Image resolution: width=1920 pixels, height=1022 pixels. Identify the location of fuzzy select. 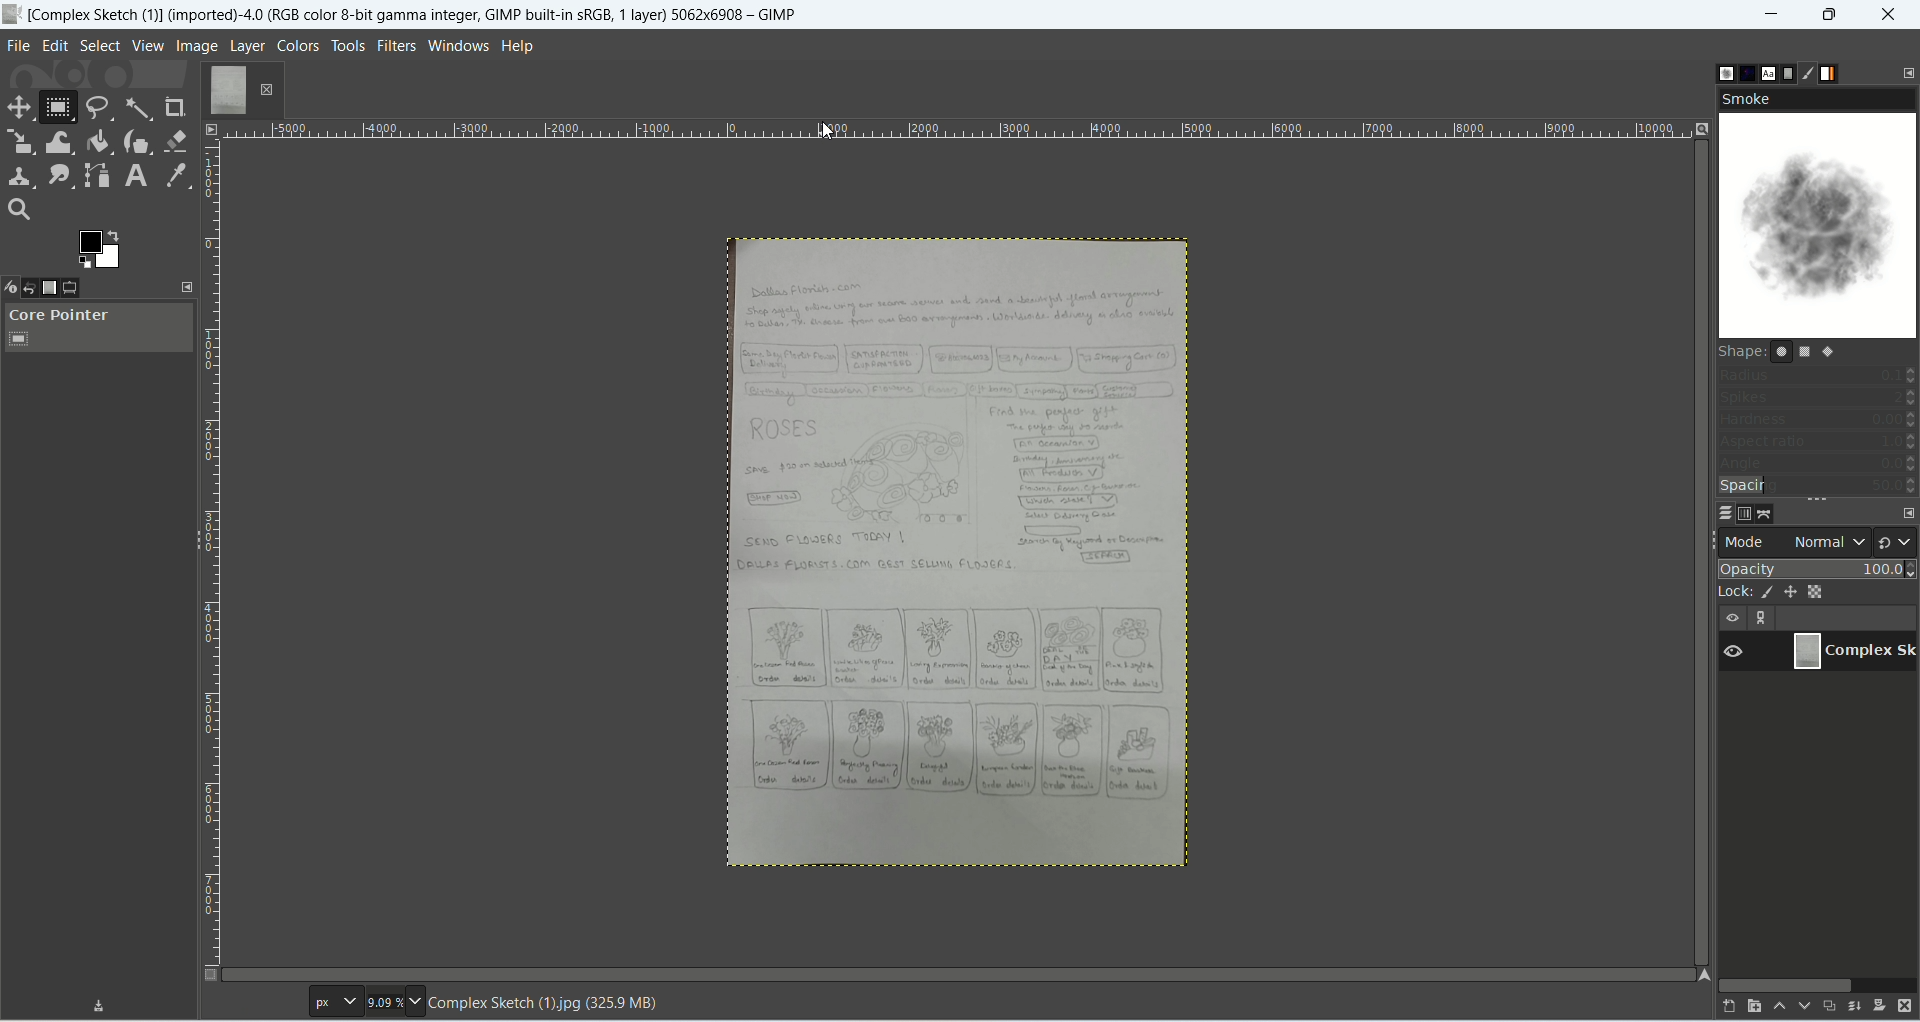
(138, 109).